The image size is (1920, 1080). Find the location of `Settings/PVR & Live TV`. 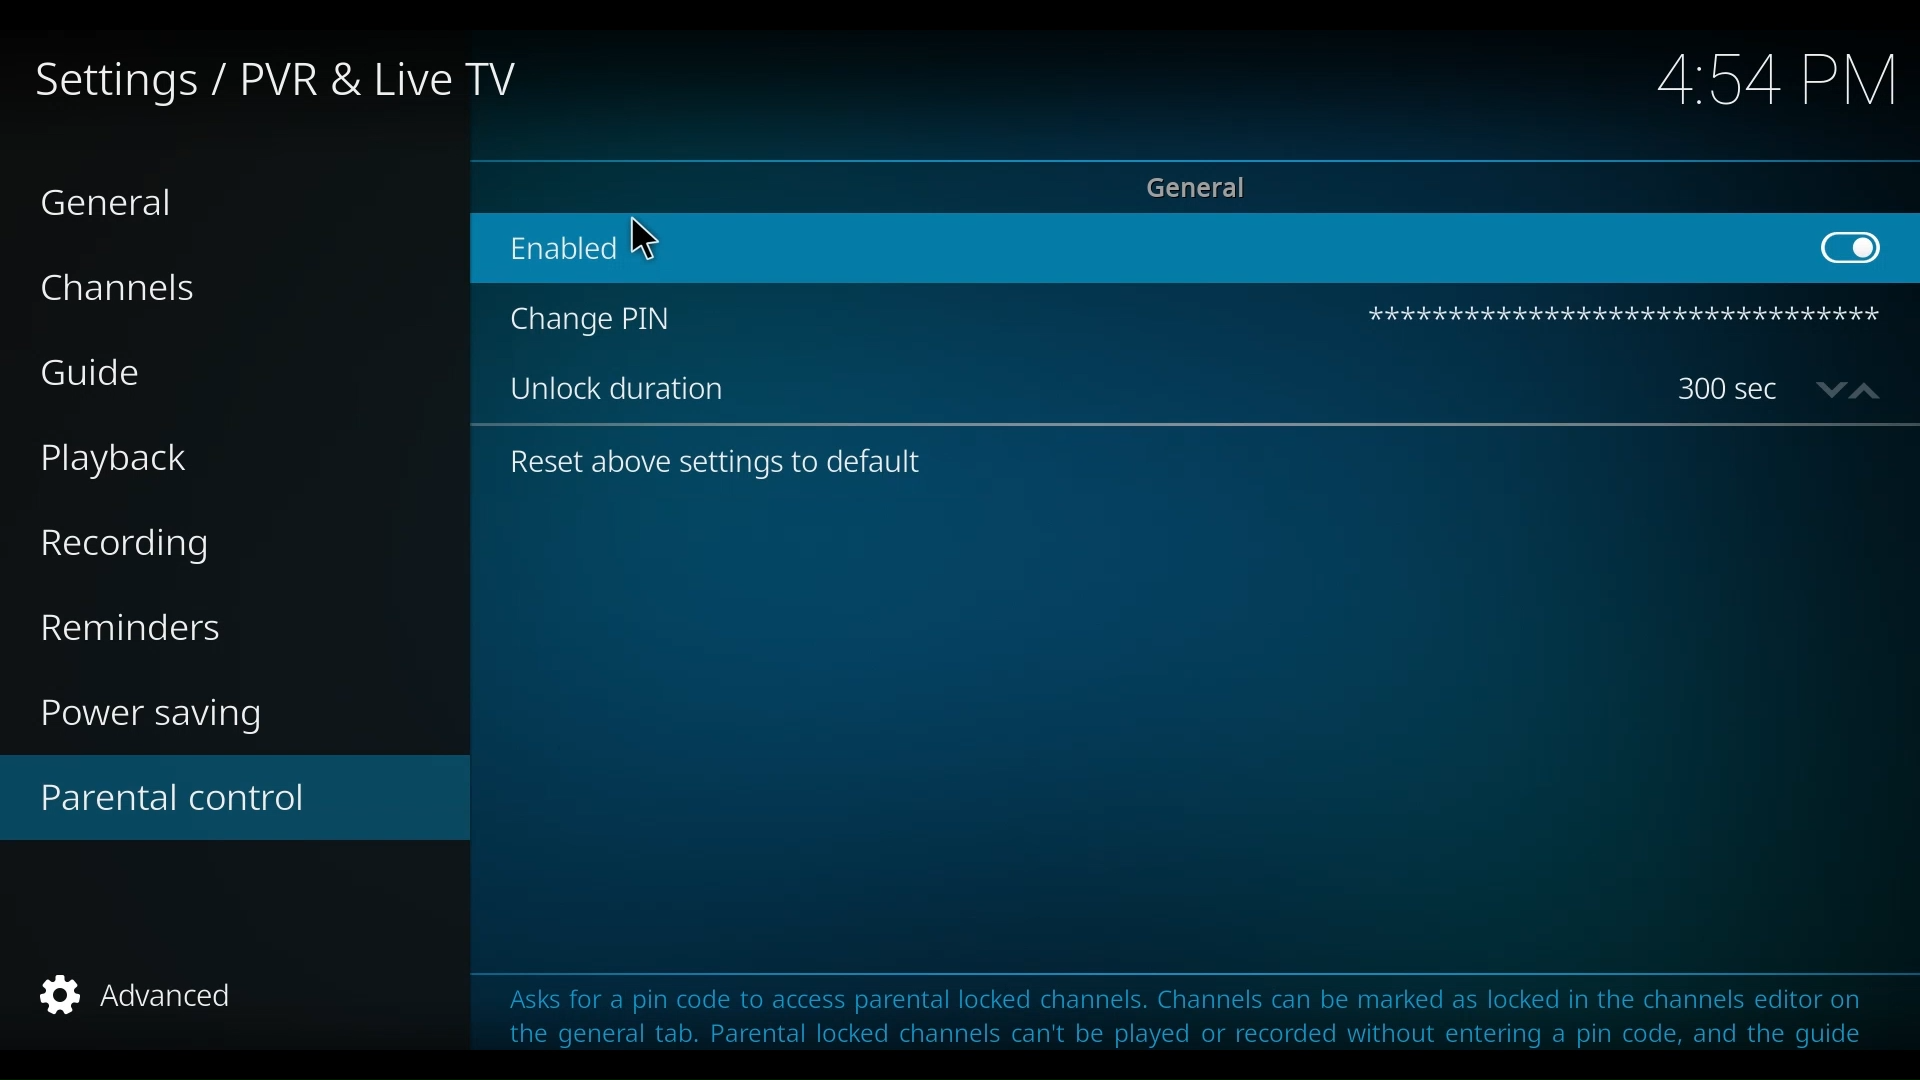

Settings/PVR & Live TV is located at coordinates (274, 82).